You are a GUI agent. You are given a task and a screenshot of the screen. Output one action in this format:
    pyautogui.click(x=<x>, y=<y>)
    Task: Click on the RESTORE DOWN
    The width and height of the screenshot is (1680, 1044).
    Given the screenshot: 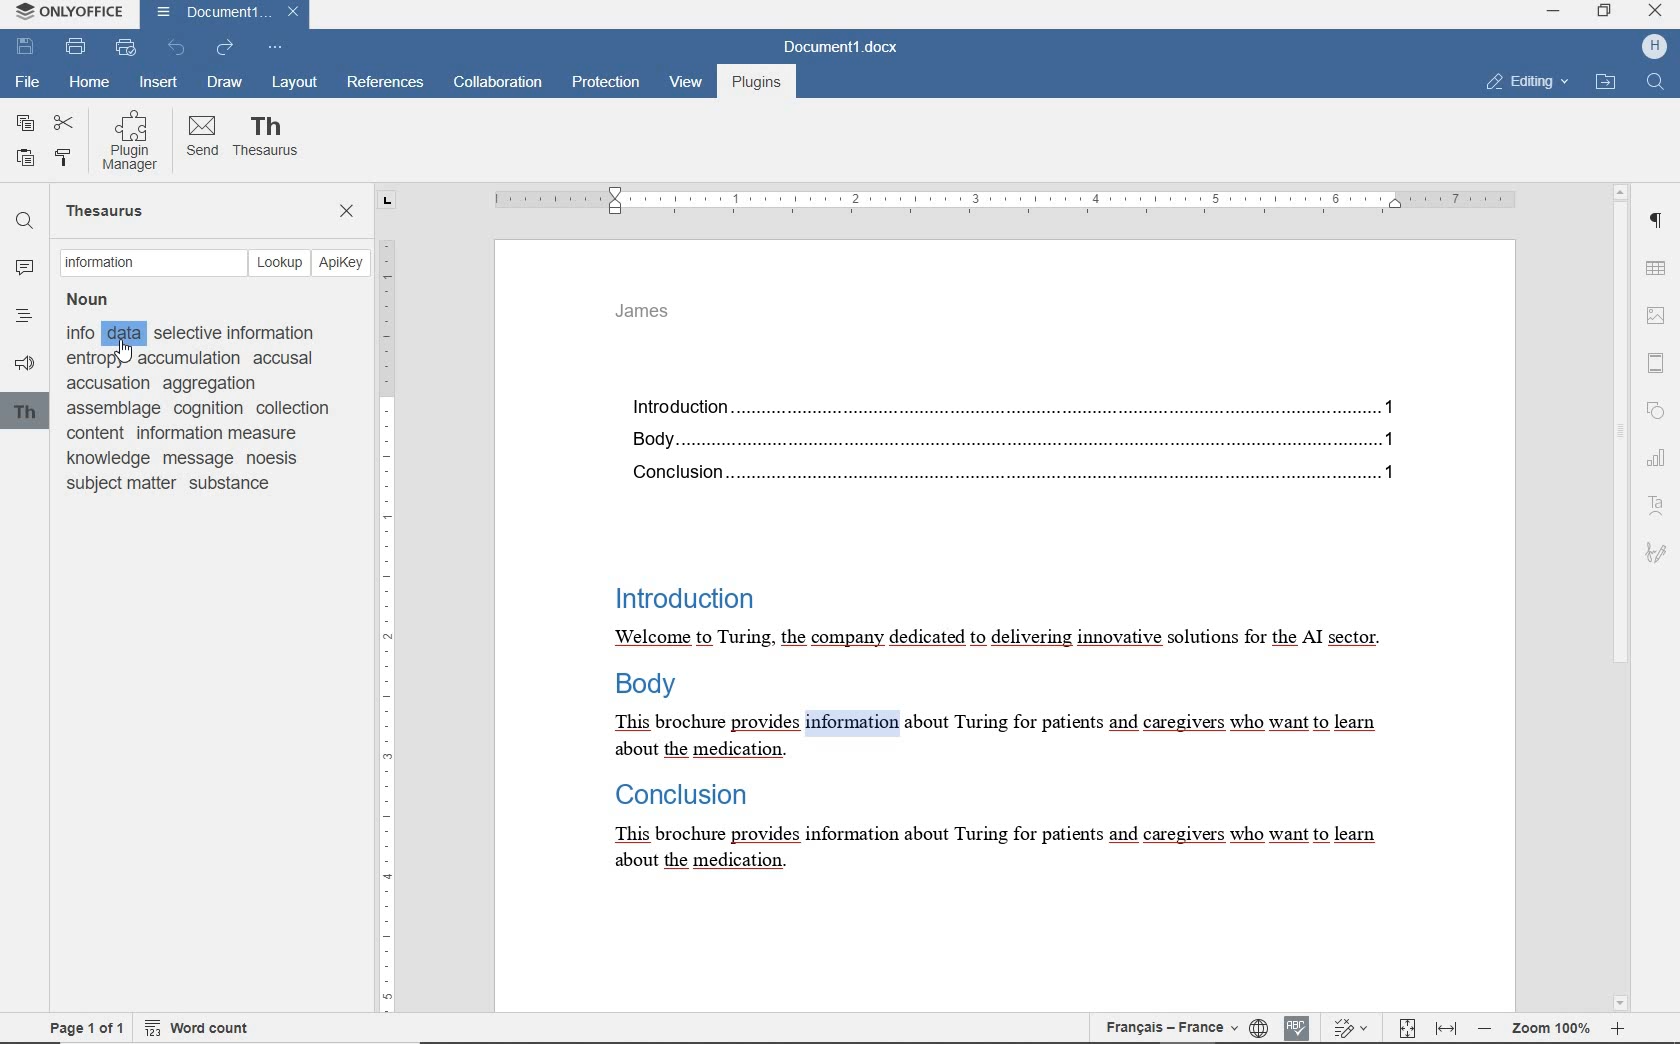 What is the action you would take?
    pyautogui.click(x=1606, y=11)
    